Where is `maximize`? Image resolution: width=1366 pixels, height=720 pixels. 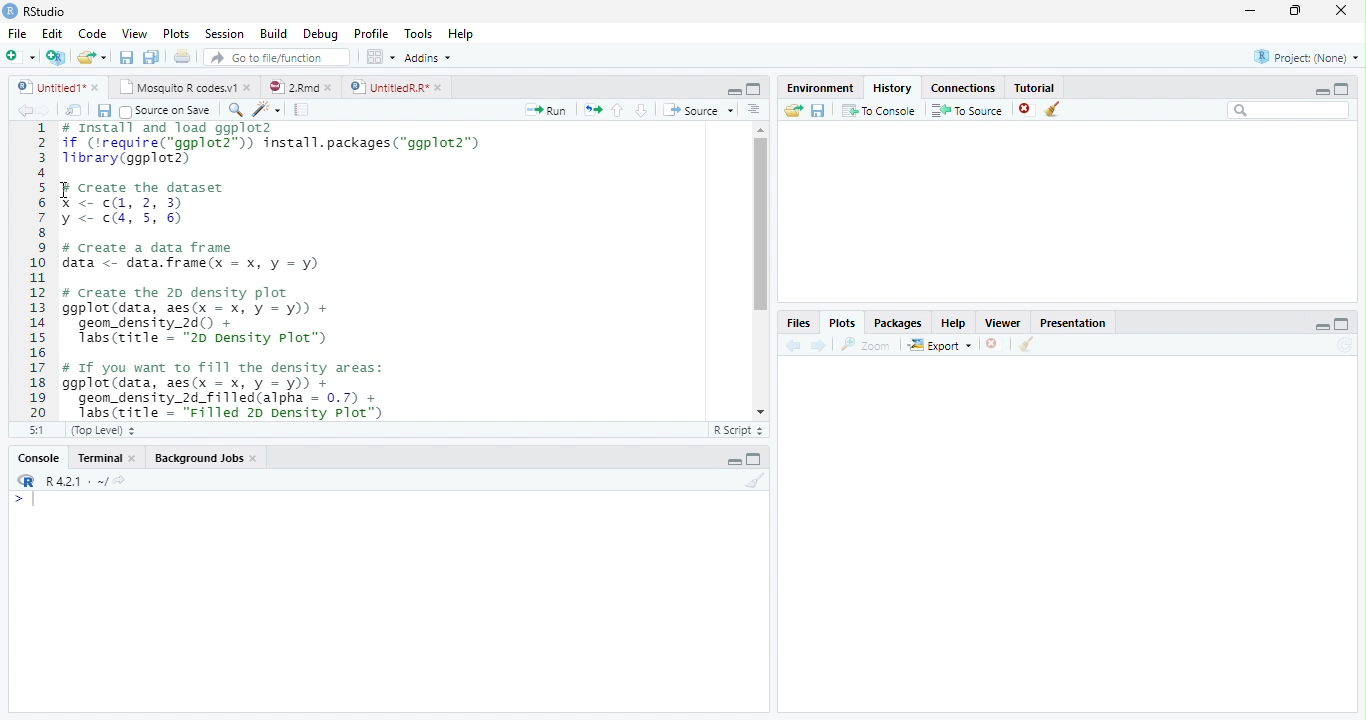
maximize is located at coordinates (754, 88).